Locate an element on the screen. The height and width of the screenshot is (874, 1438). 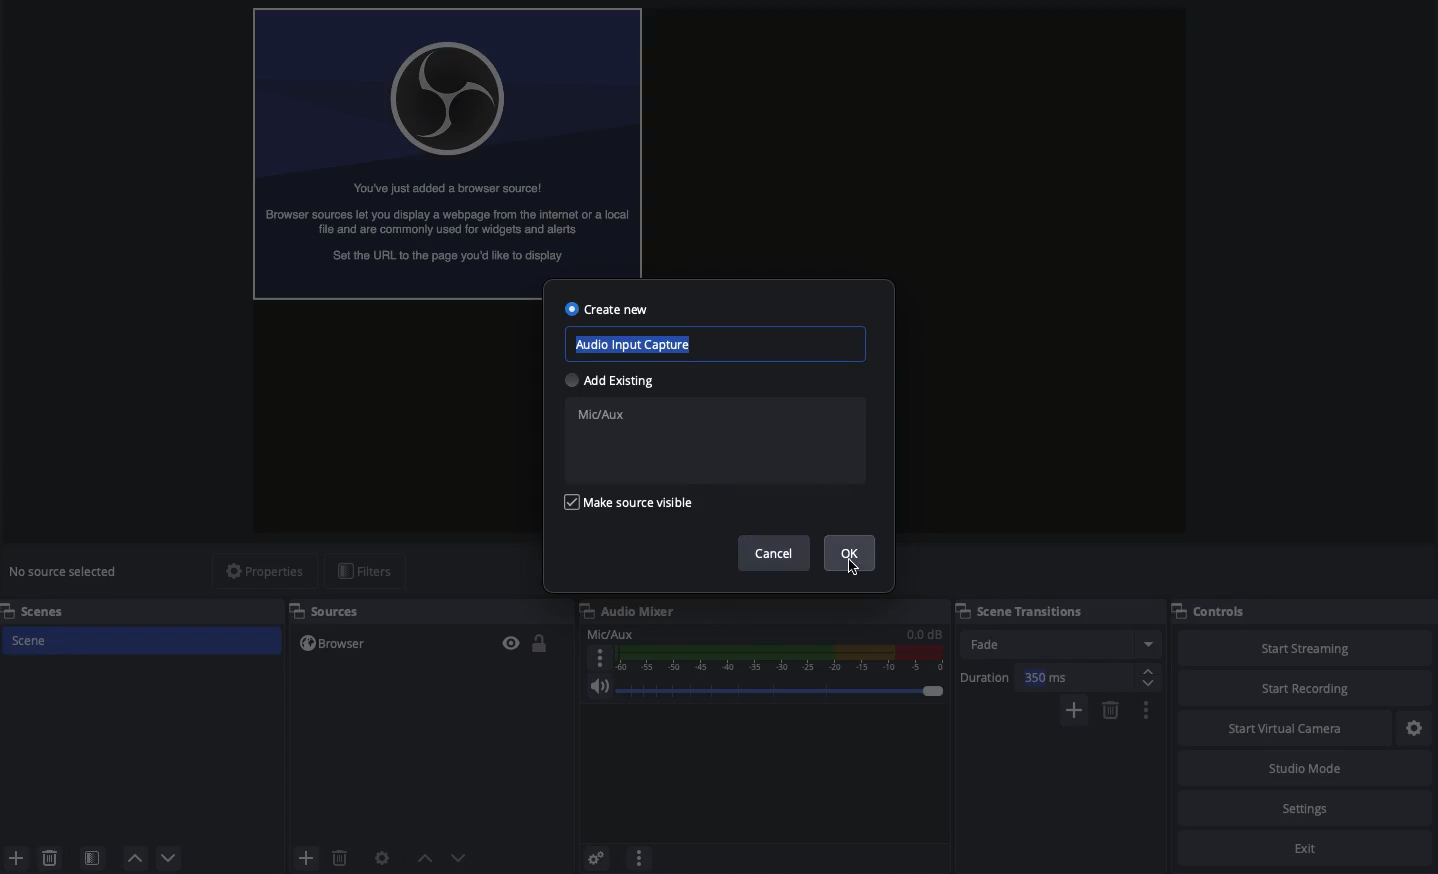
Filters is located at coordinates (368, 571).